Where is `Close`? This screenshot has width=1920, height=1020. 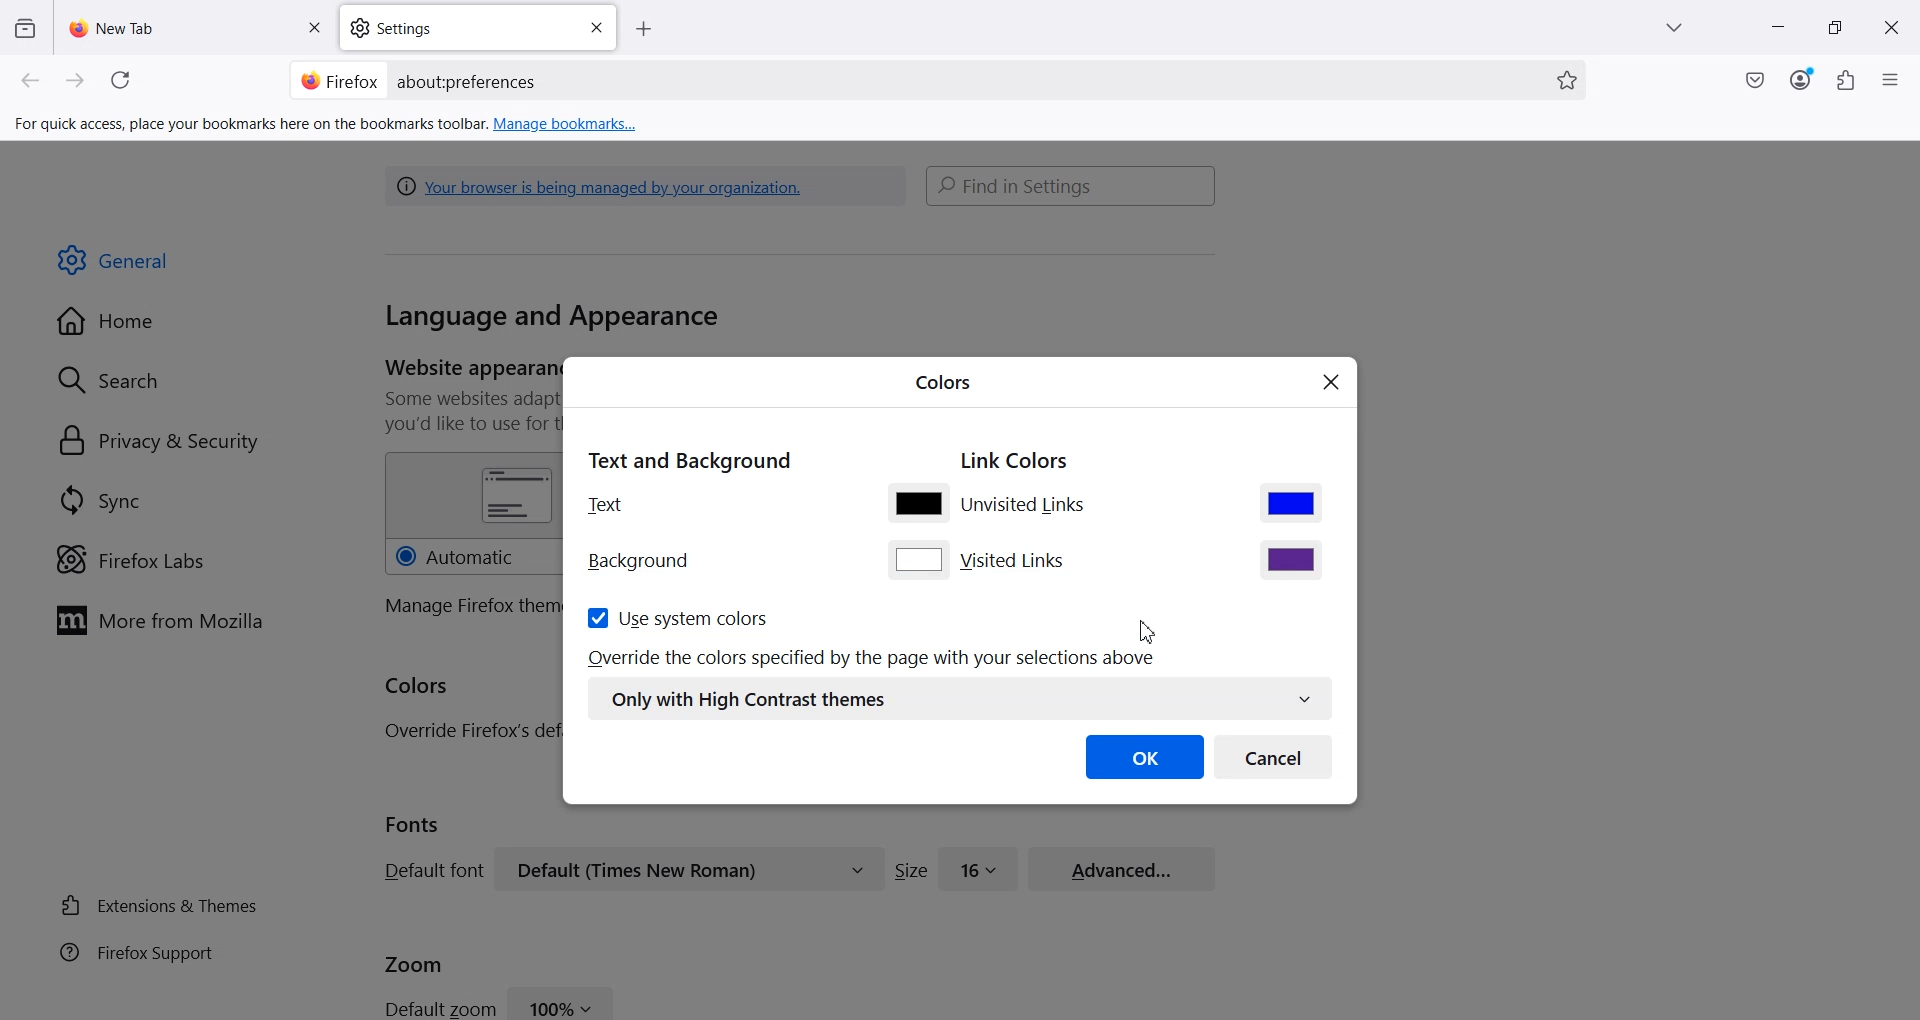 Close is located at coordinates (1332, 384).